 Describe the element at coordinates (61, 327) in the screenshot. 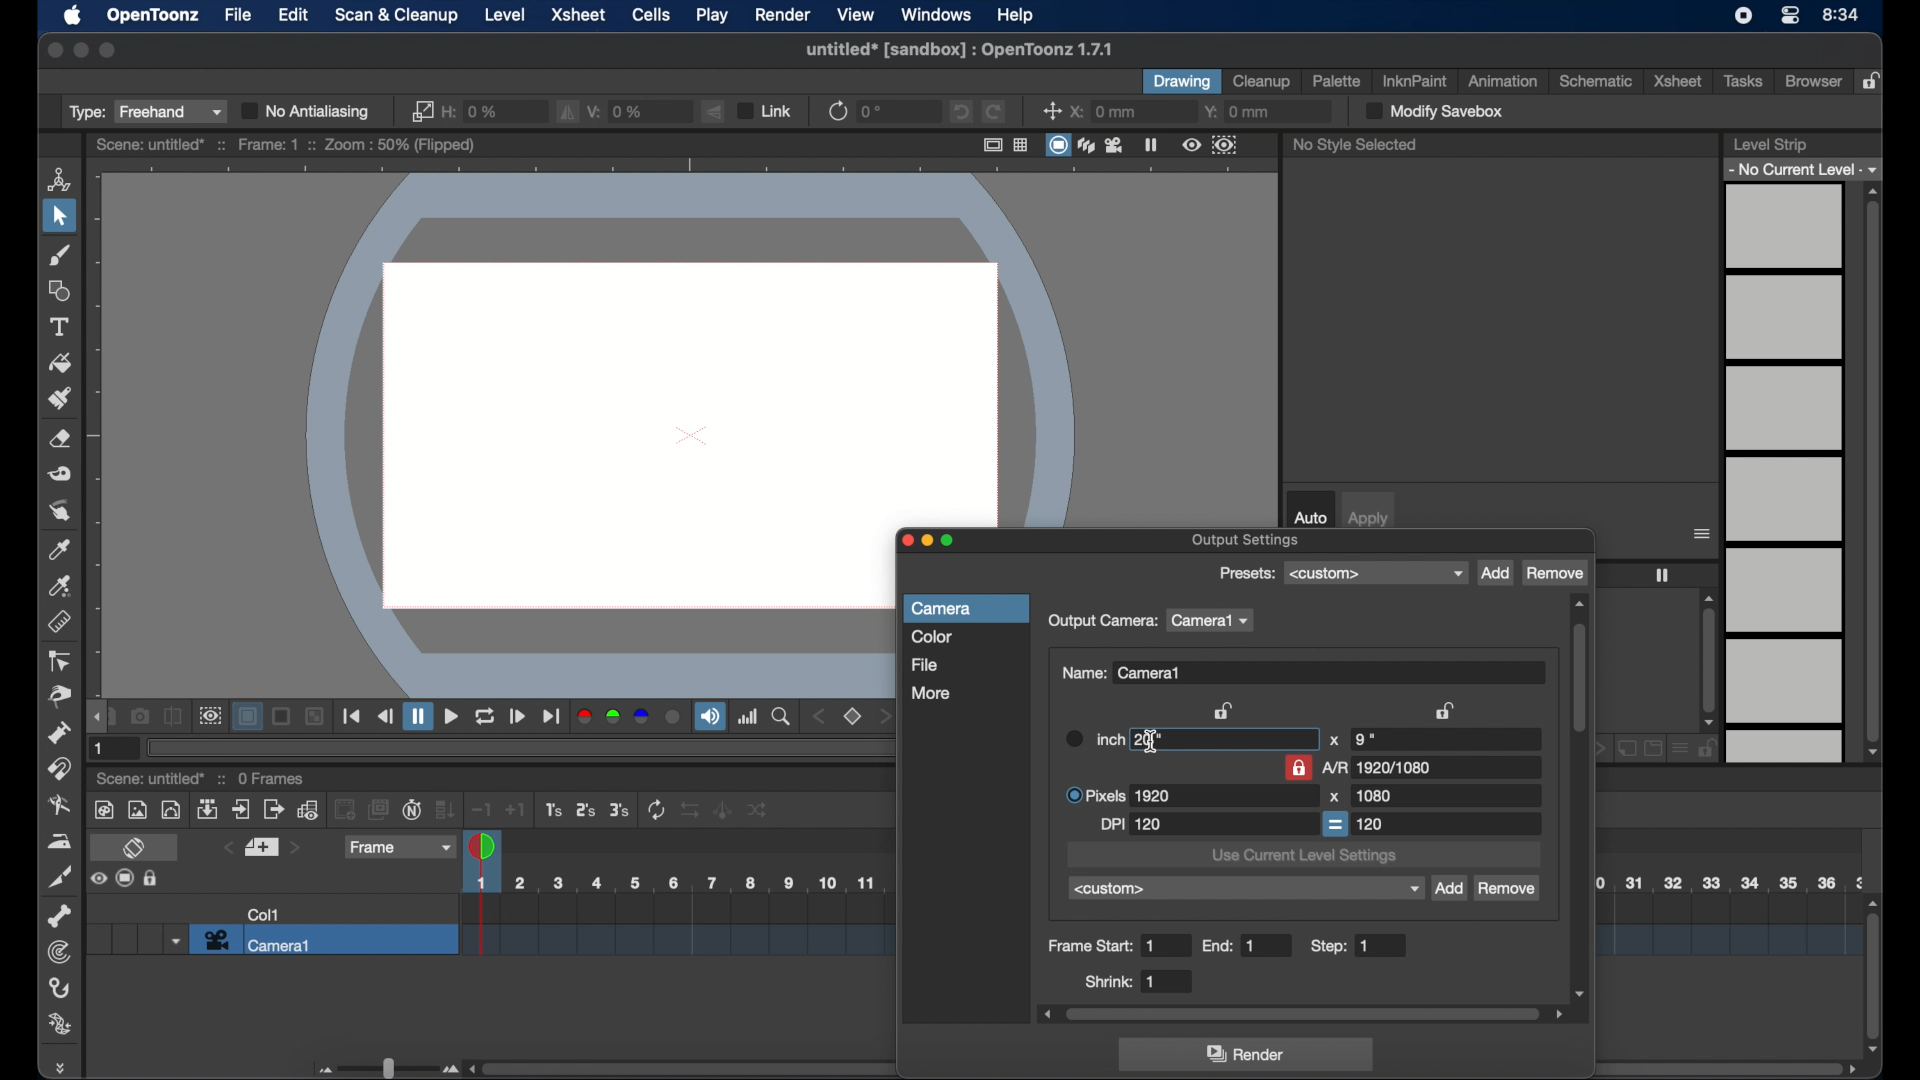

I see `type tool` at that location.